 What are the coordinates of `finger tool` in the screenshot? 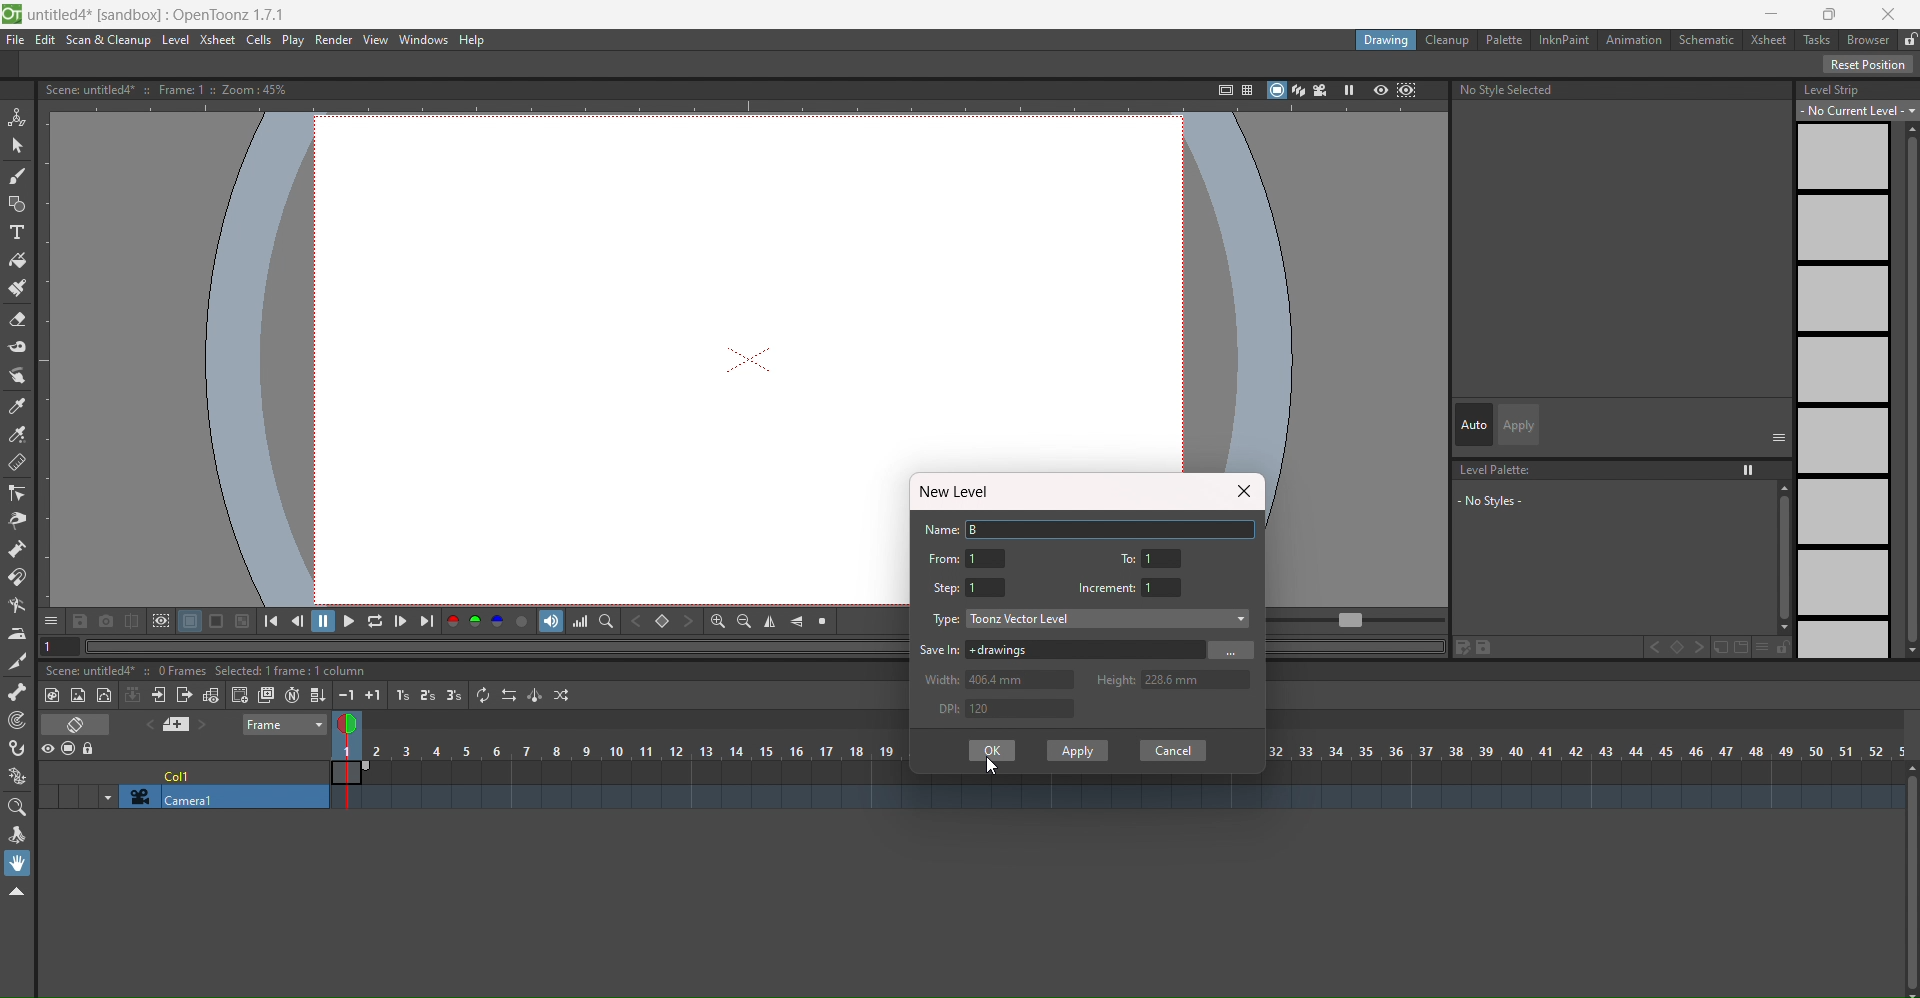 It's located at (17, 377).